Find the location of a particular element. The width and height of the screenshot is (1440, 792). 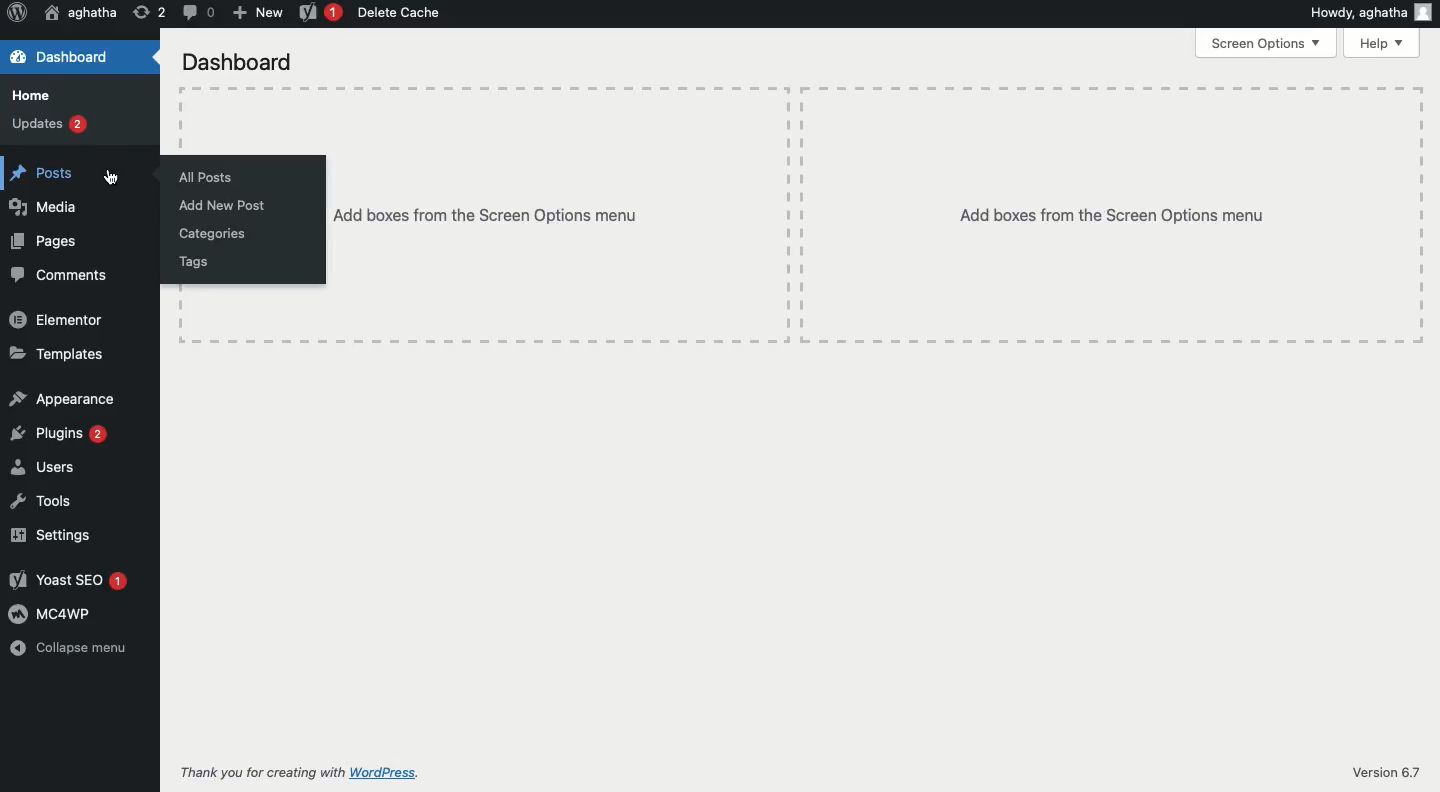

Updates is located at coordinates (49, 123).